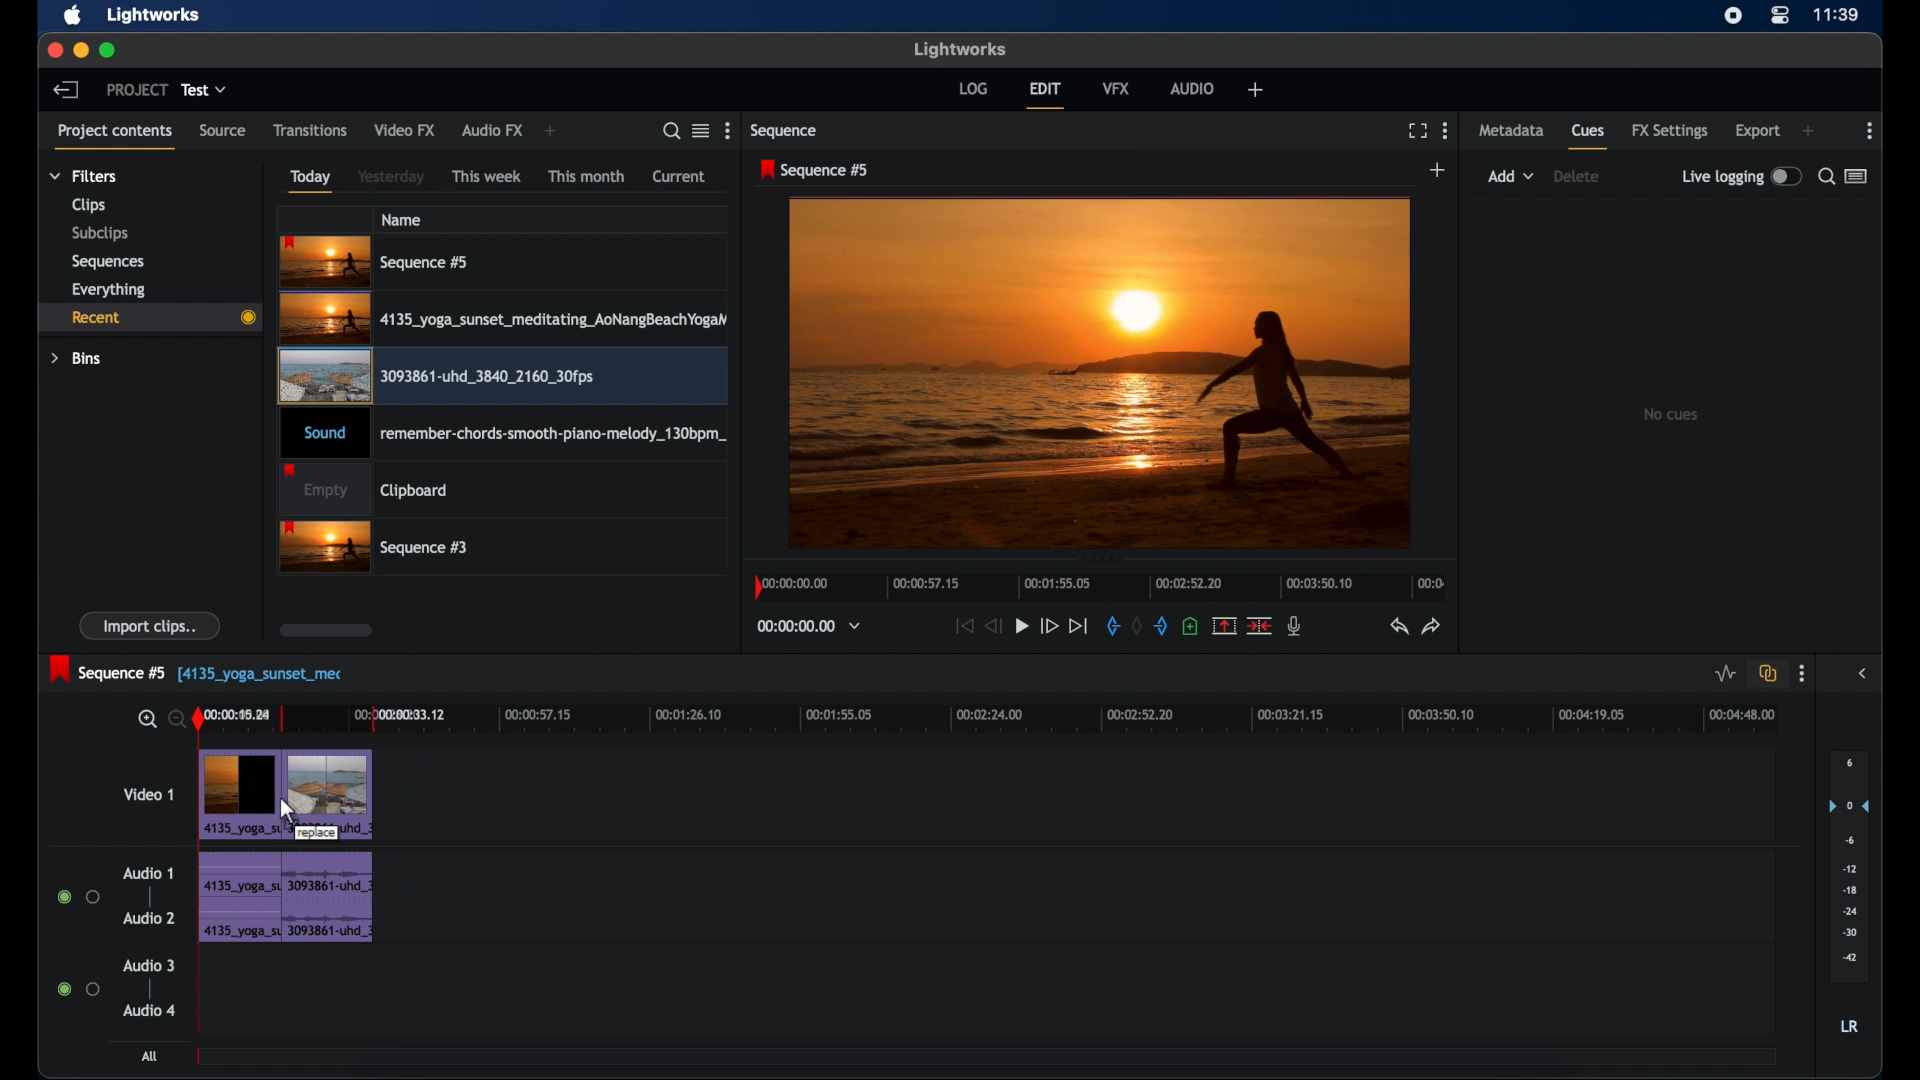 This screenshot has width=1920, height=1080. I want to click on audio clip, so click(239, 900).